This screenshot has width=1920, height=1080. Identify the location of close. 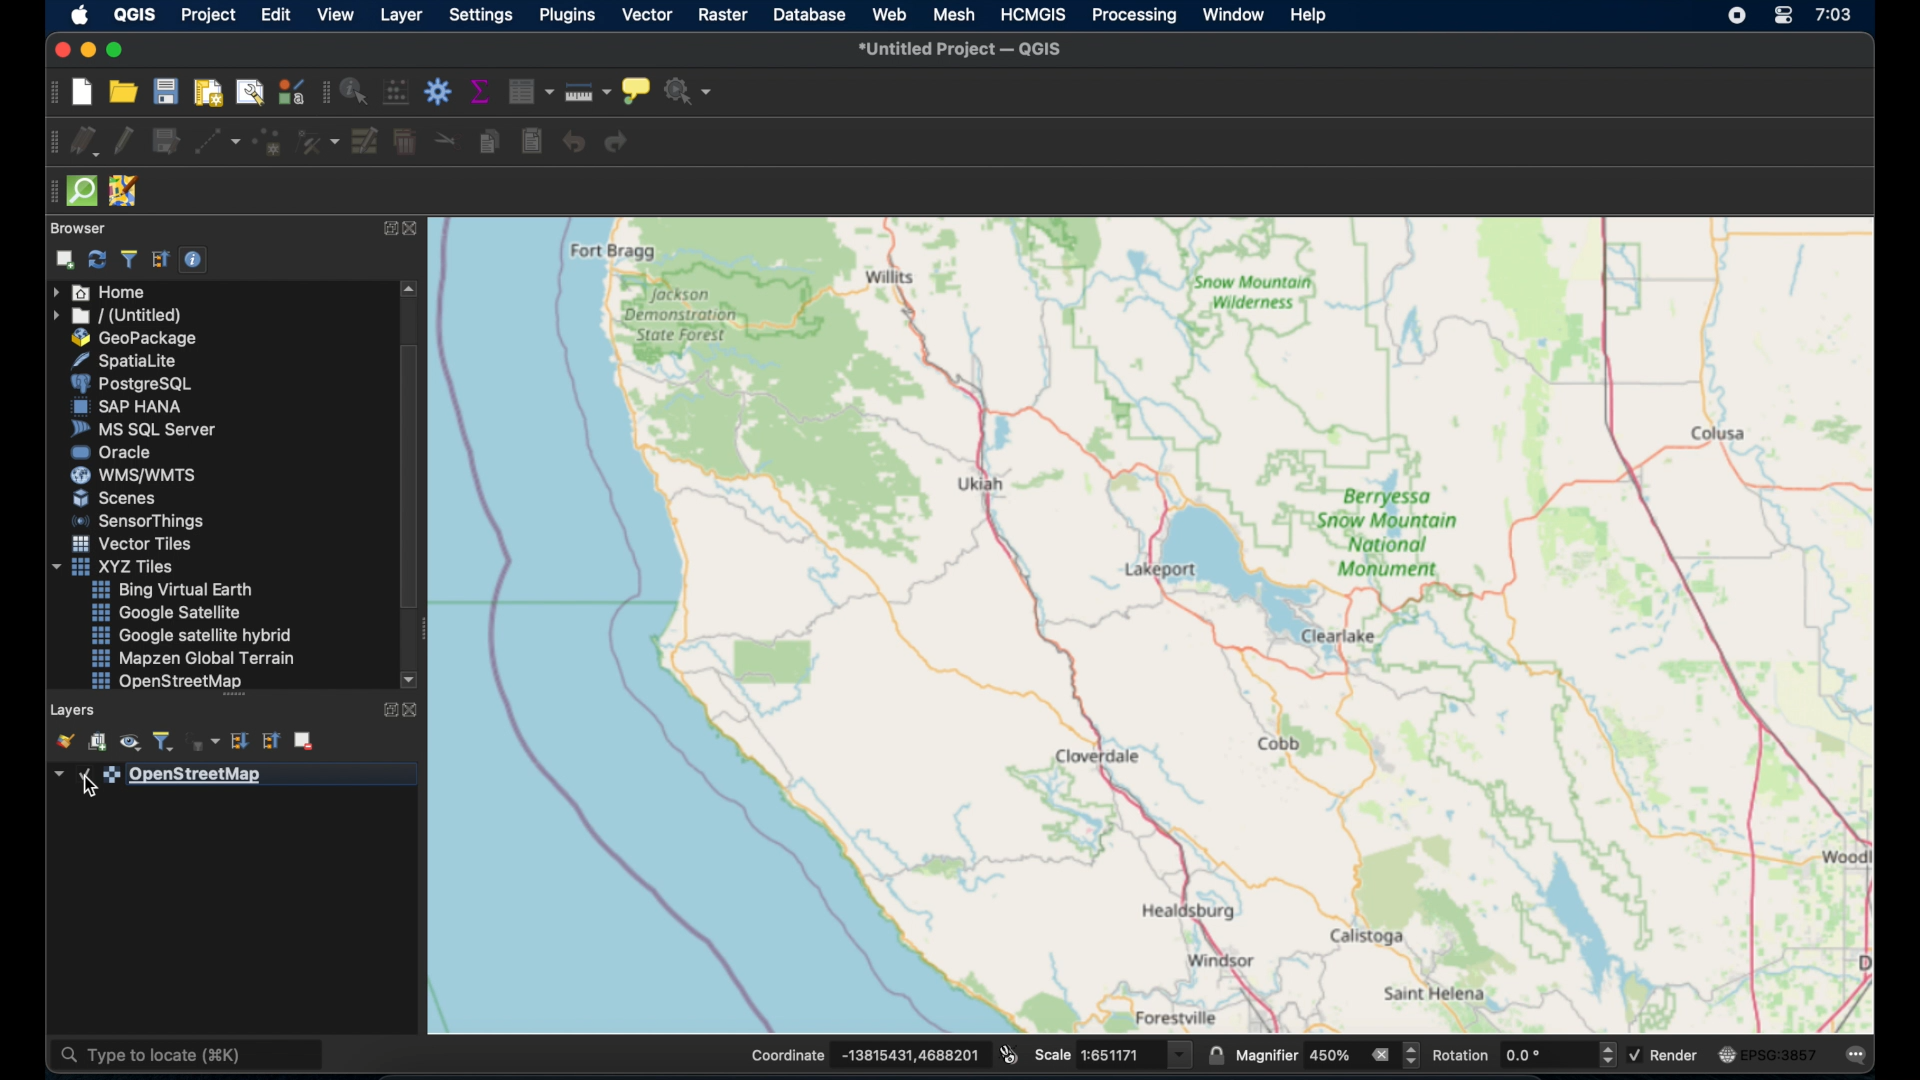
(57, 51).